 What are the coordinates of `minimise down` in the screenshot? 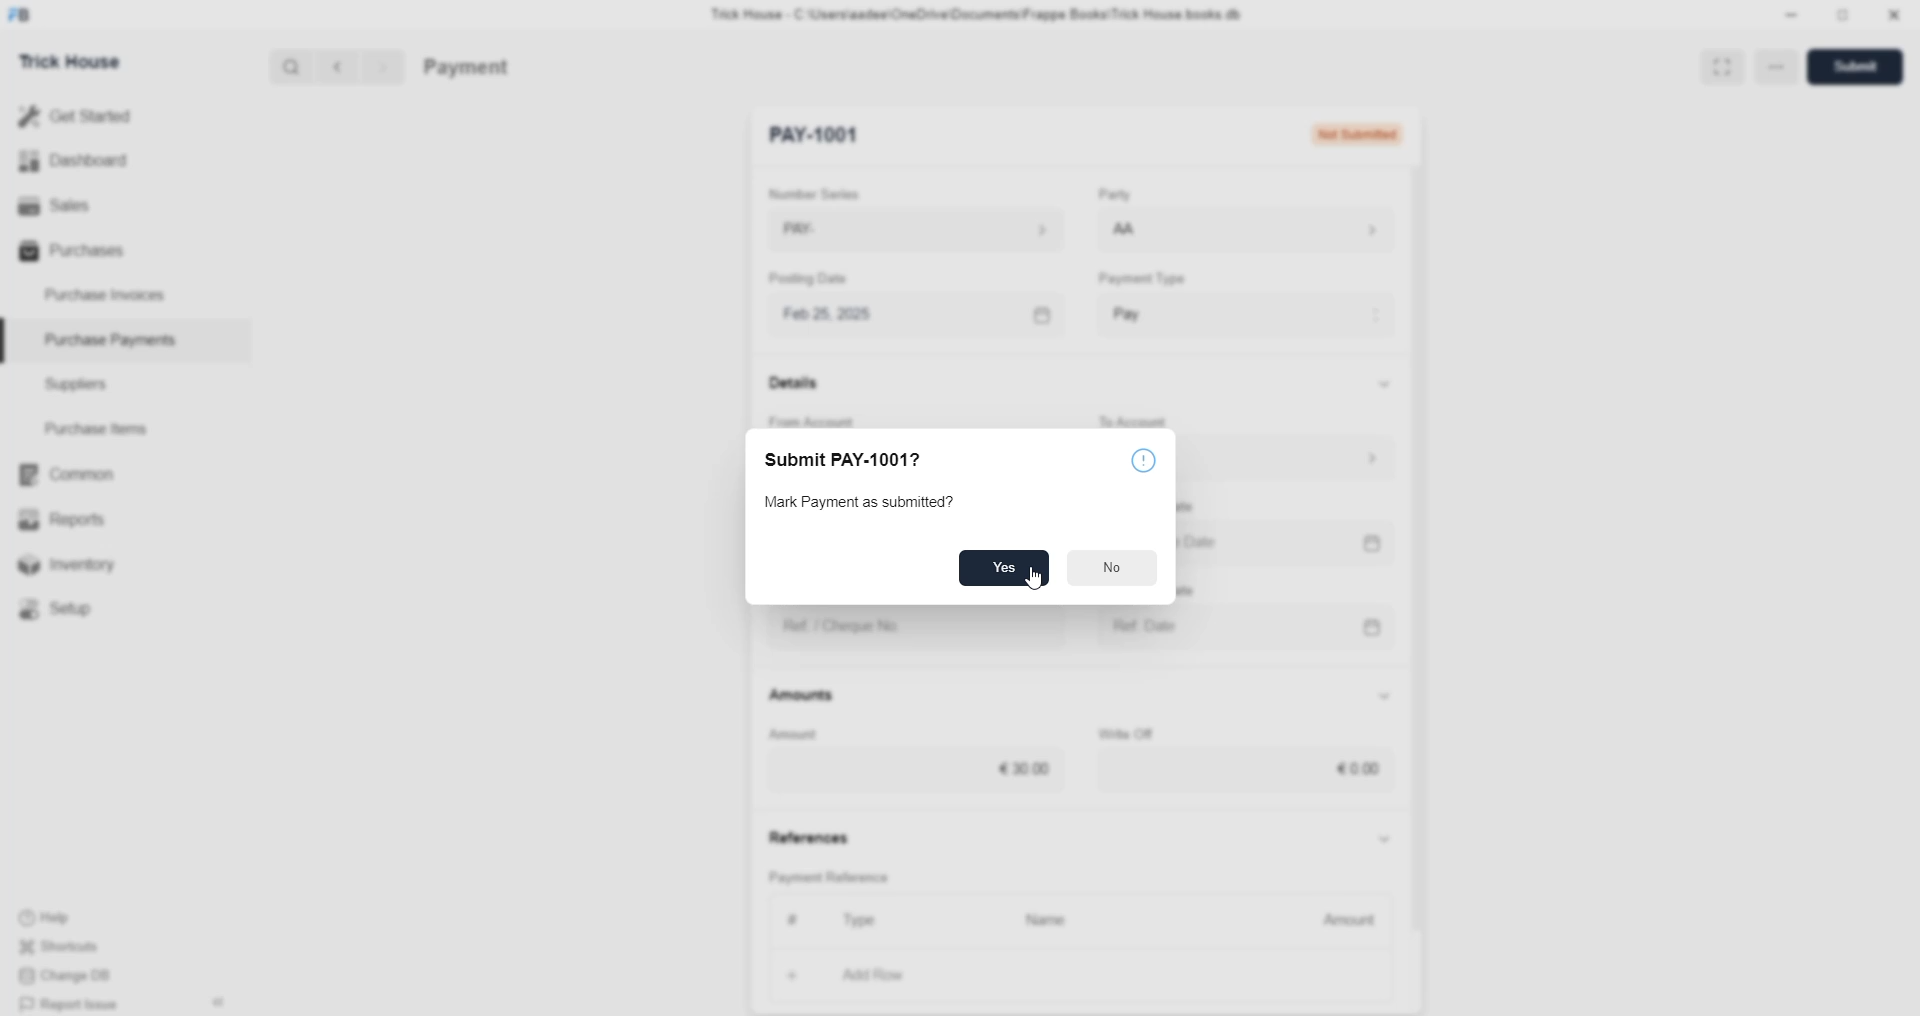 It's located at (1788, 15).